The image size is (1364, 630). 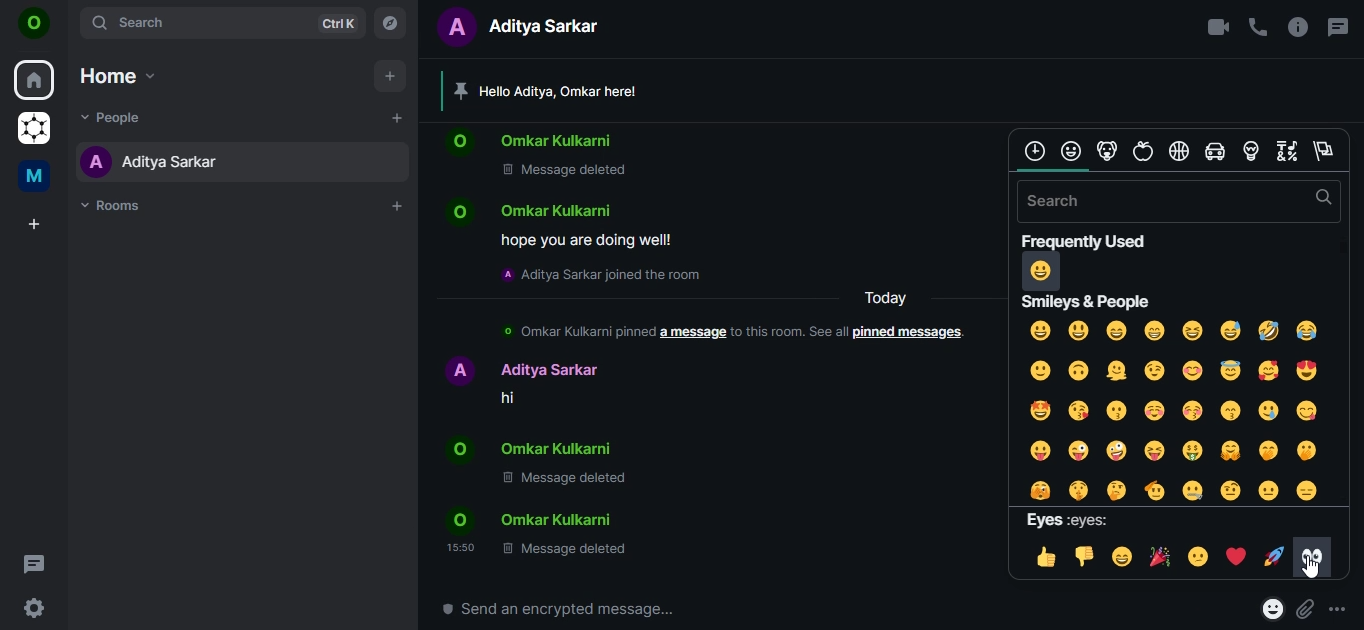 What do you see at coordinates (1078, 410) in the screenshot?
I see `face blowing a kiss` at bounding box center [1078, 410].